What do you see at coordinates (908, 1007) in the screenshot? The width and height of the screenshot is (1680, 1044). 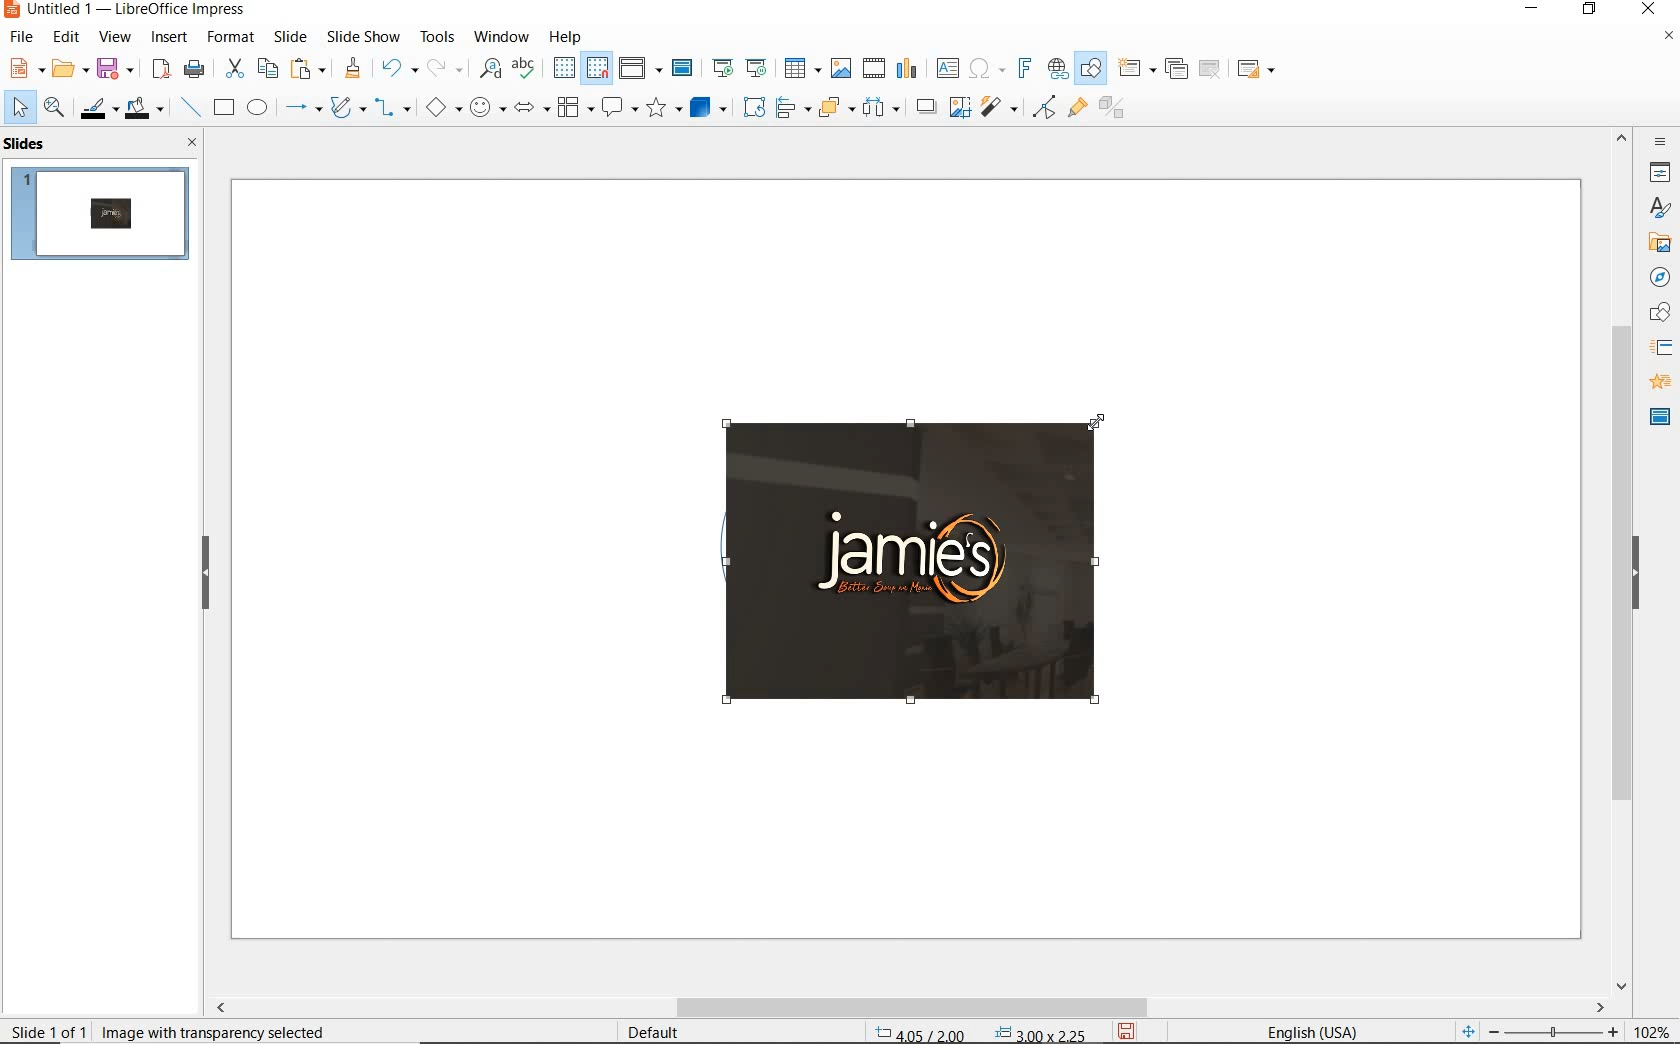 I see `scrollbar` at bounding box center [908, 1007].